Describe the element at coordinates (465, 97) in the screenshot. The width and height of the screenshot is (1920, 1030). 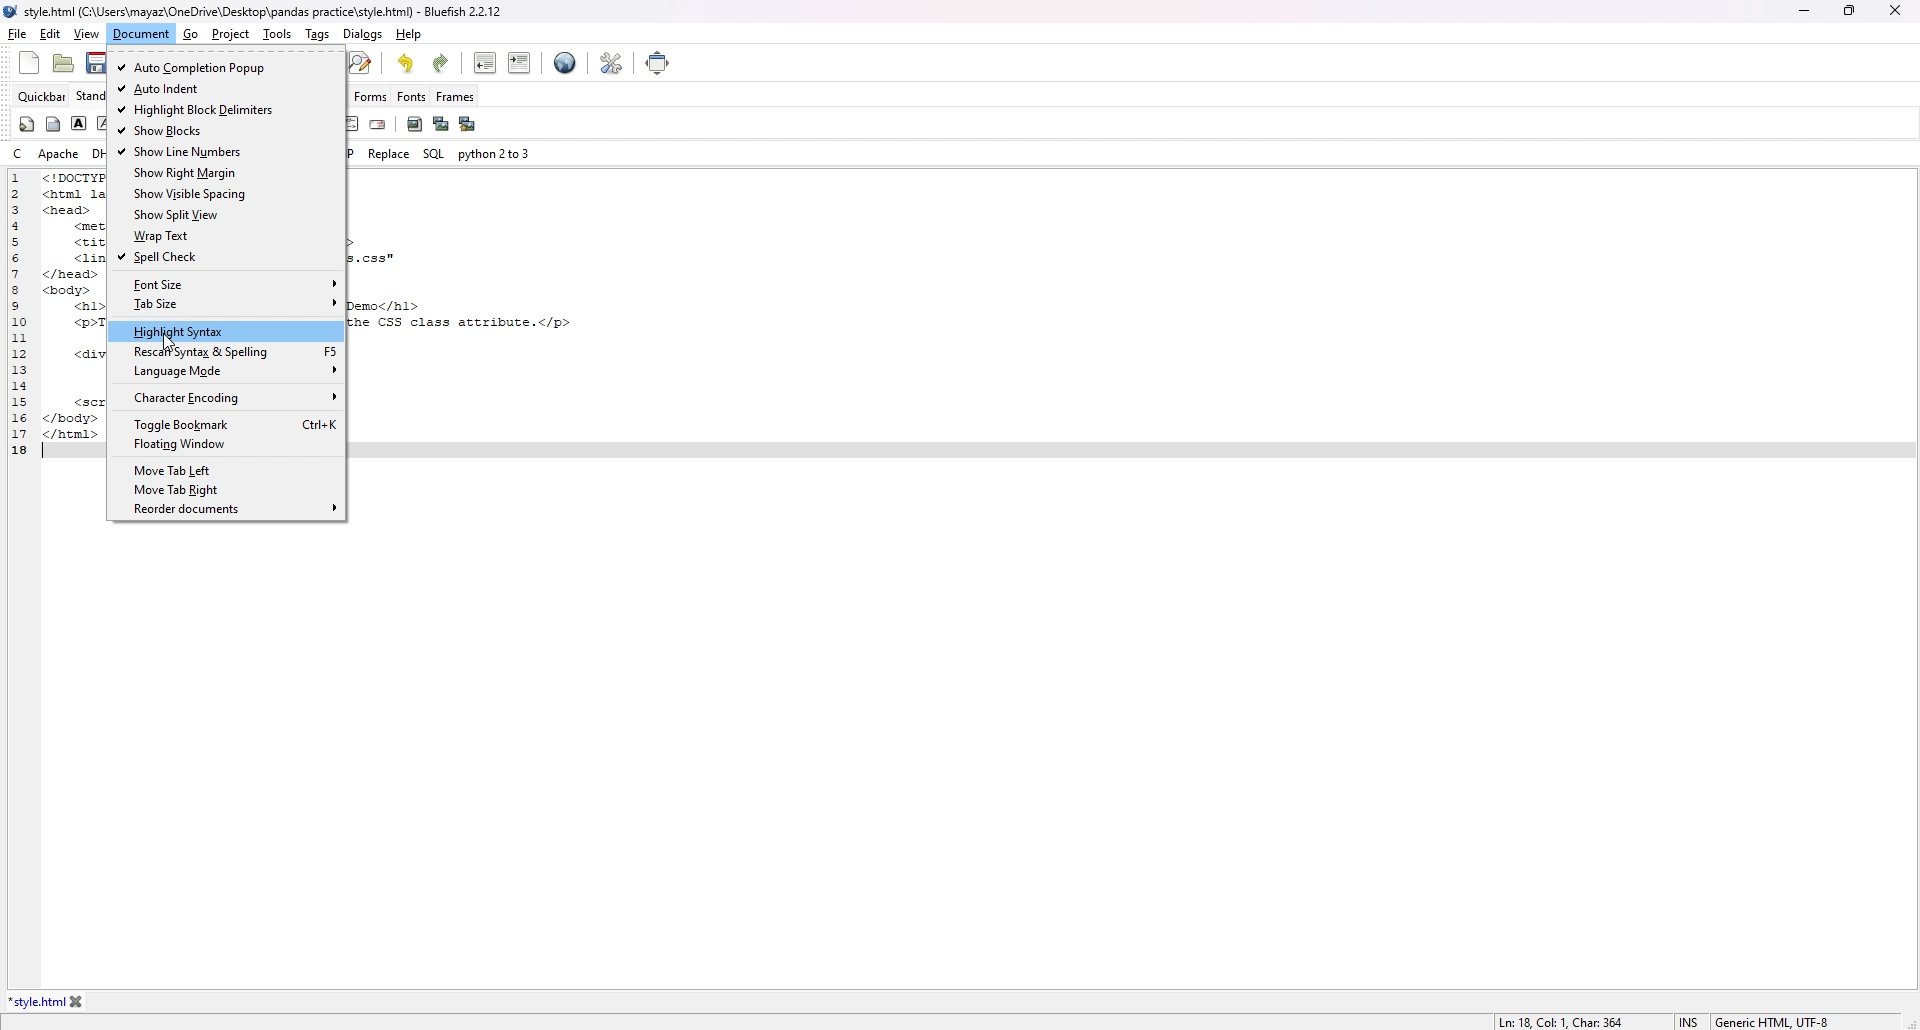
I see `frames` at that location.